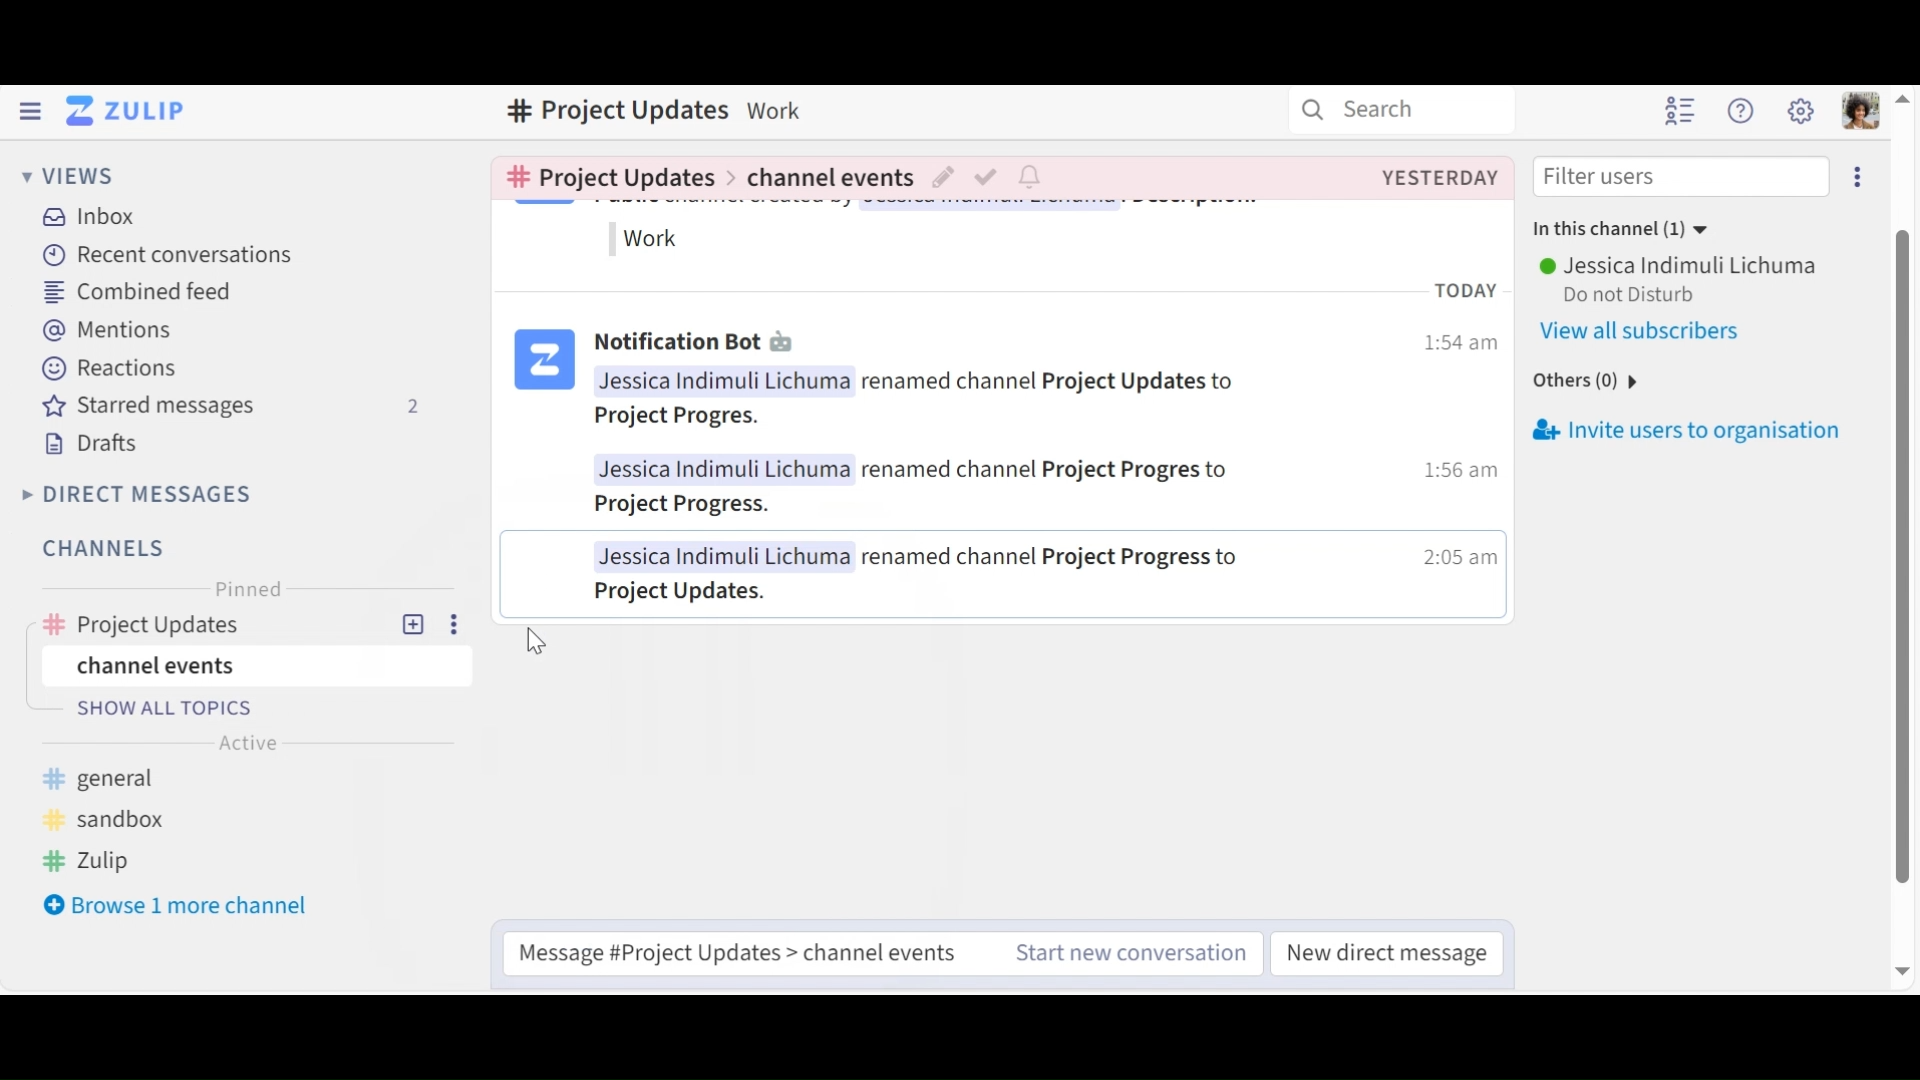  What do you see at coordinates (1033, 178) in the screenshot?
I see `Configure notification` at bounding box center [1033, 178].